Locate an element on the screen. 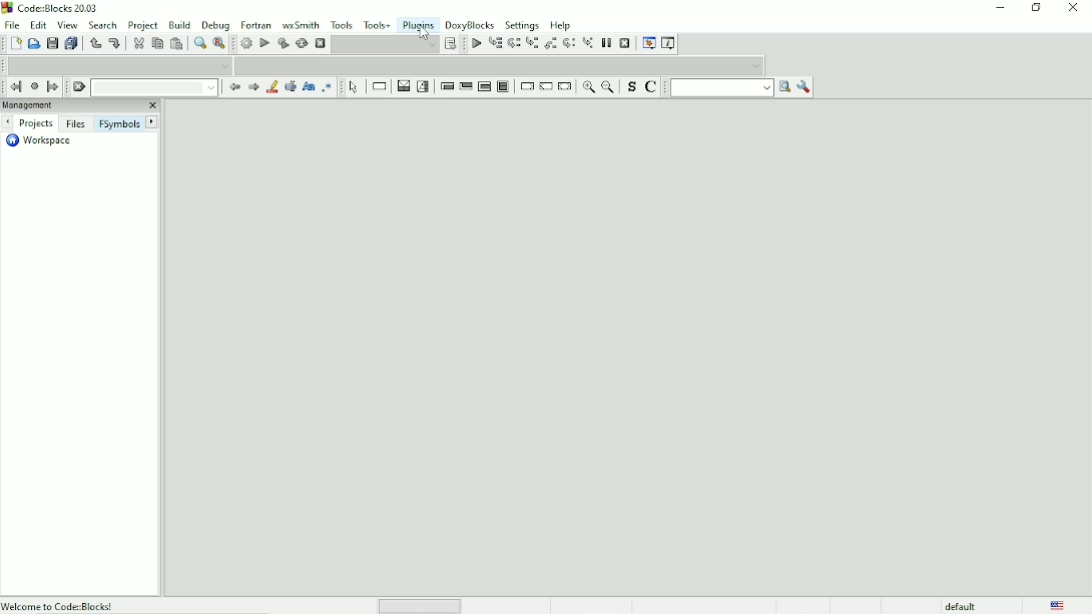 This screenshot has height=614, width=1092. wxSmith is located at coordinates (302, 24).